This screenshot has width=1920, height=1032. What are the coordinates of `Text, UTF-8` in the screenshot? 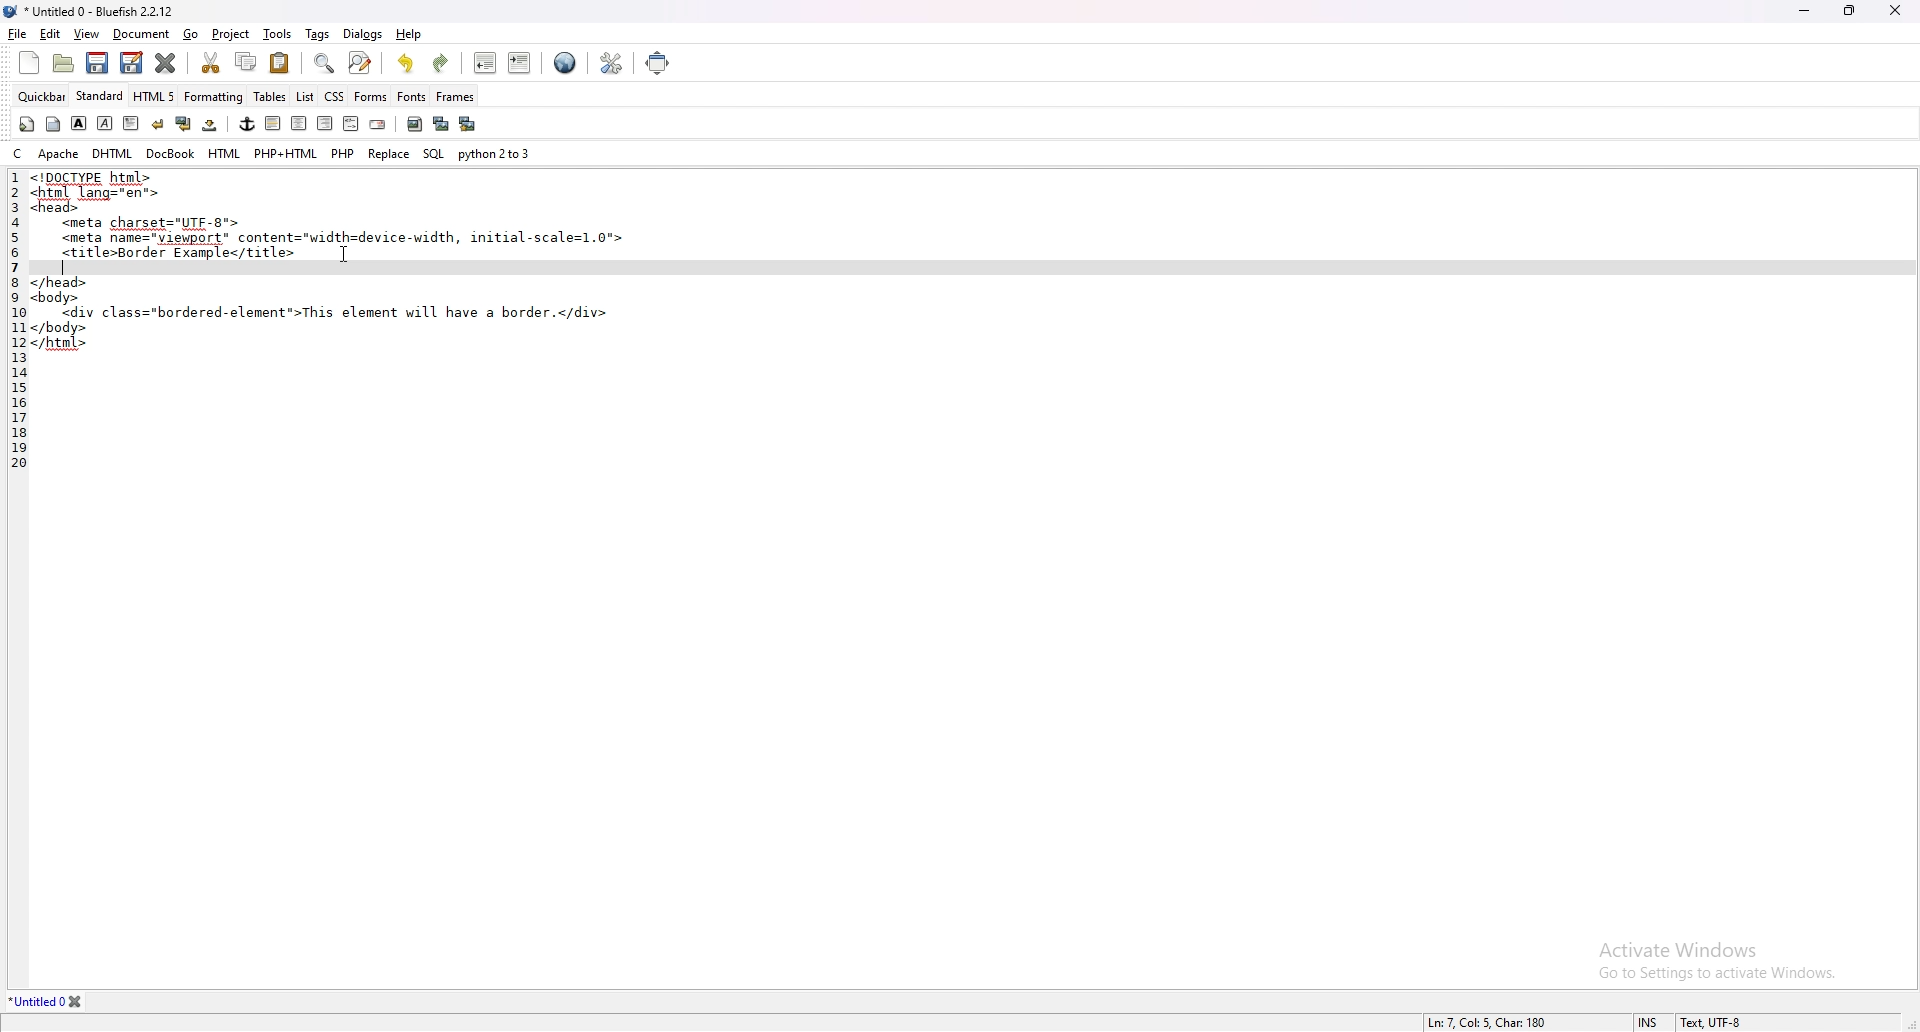 It's located at (1709, 1022).